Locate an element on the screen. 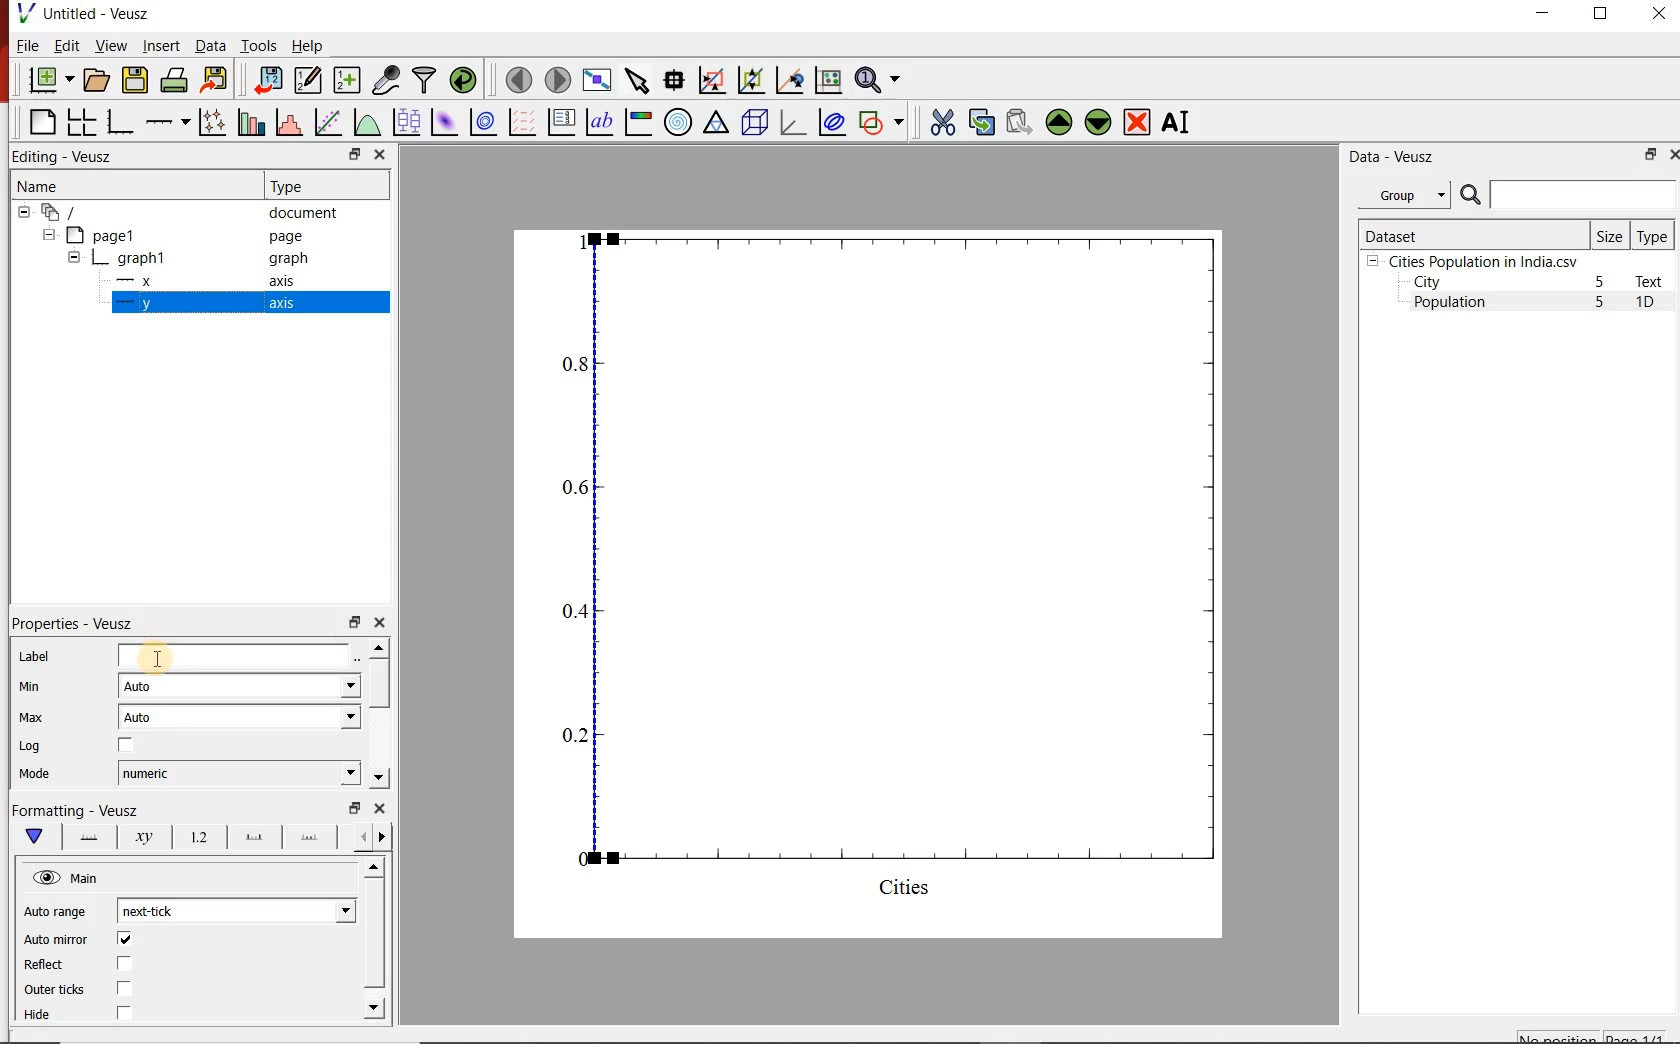 The height and width of the screenshot is (1044, 1680). Reflect is located at coordinates (50, 964).